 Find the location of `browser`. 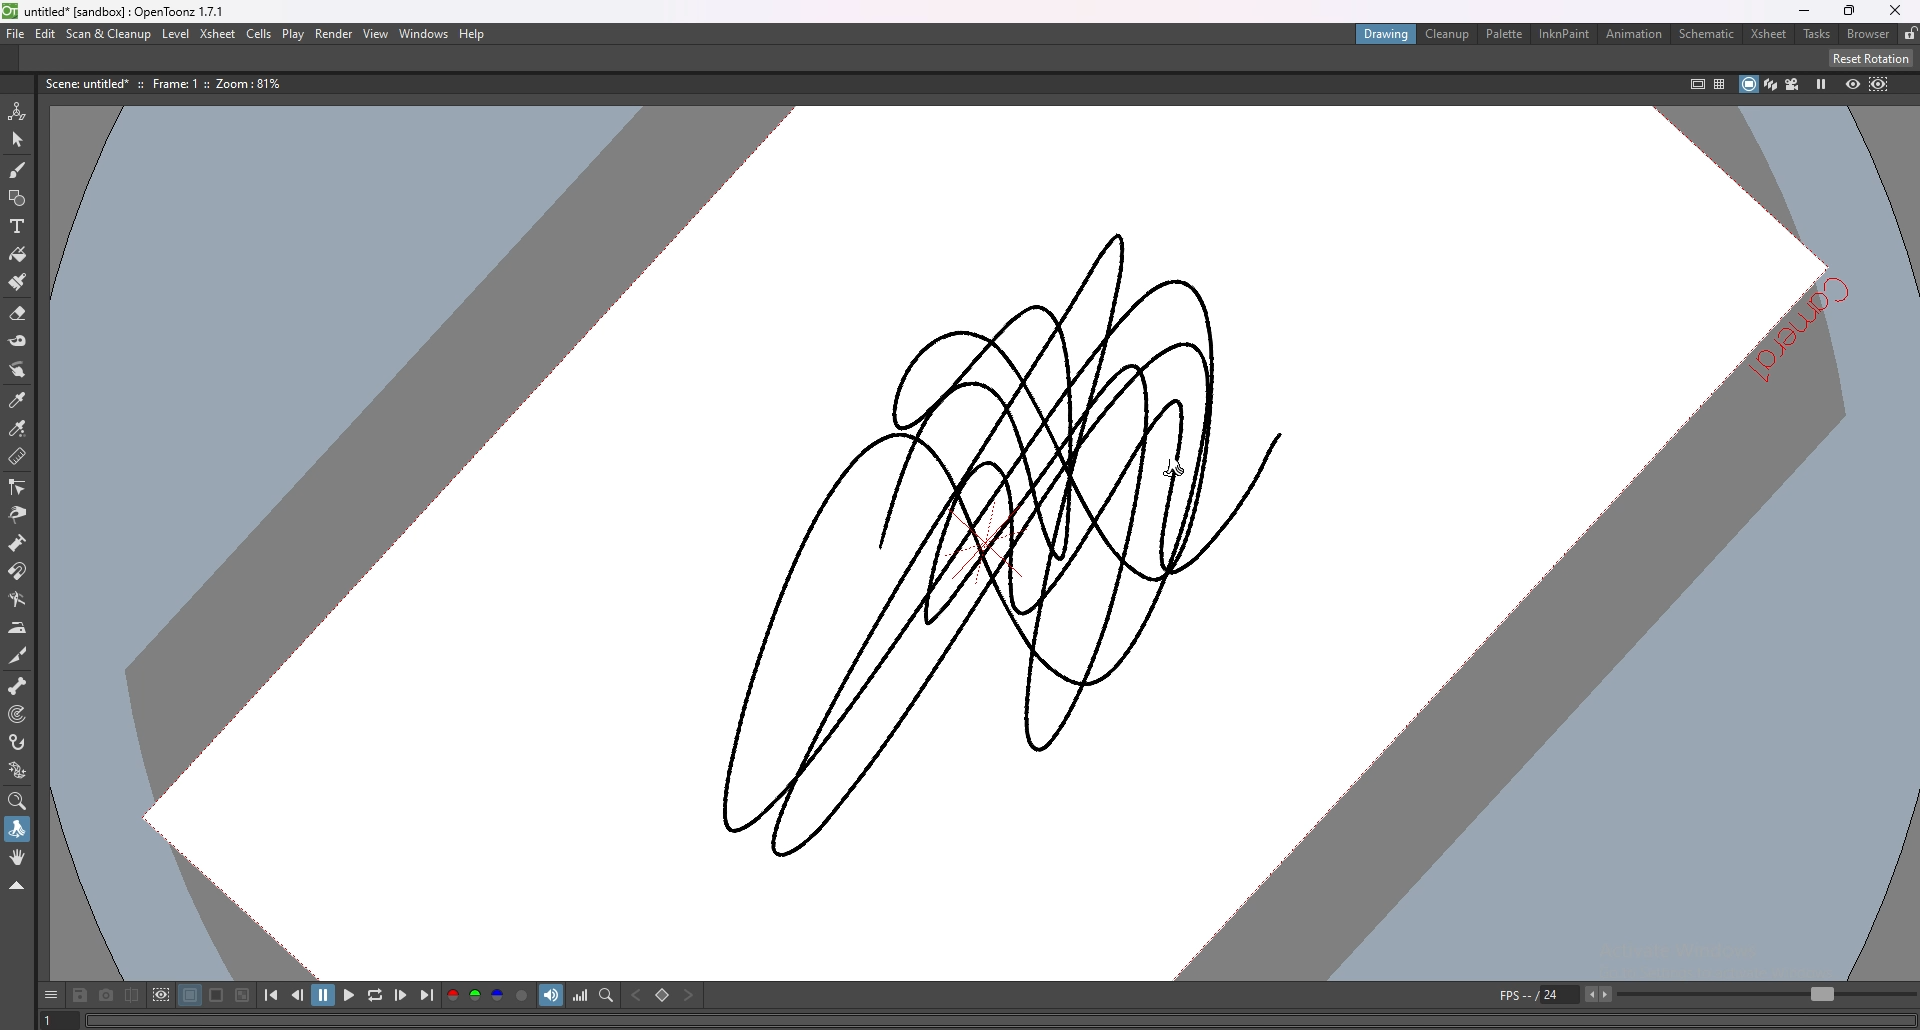

browser is located at coordinates (1869, 33).